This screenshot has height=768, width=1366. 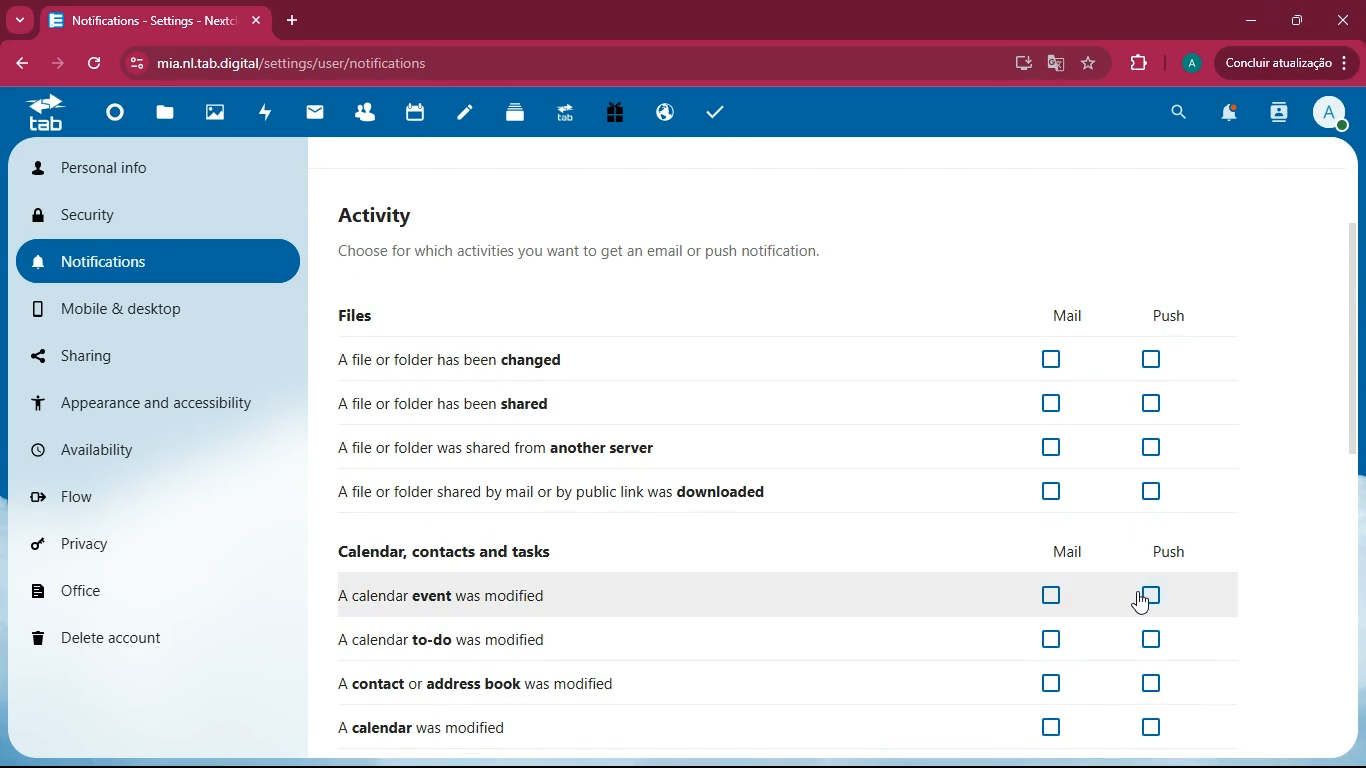 I want to click on notes, so click(x=462, y=117).